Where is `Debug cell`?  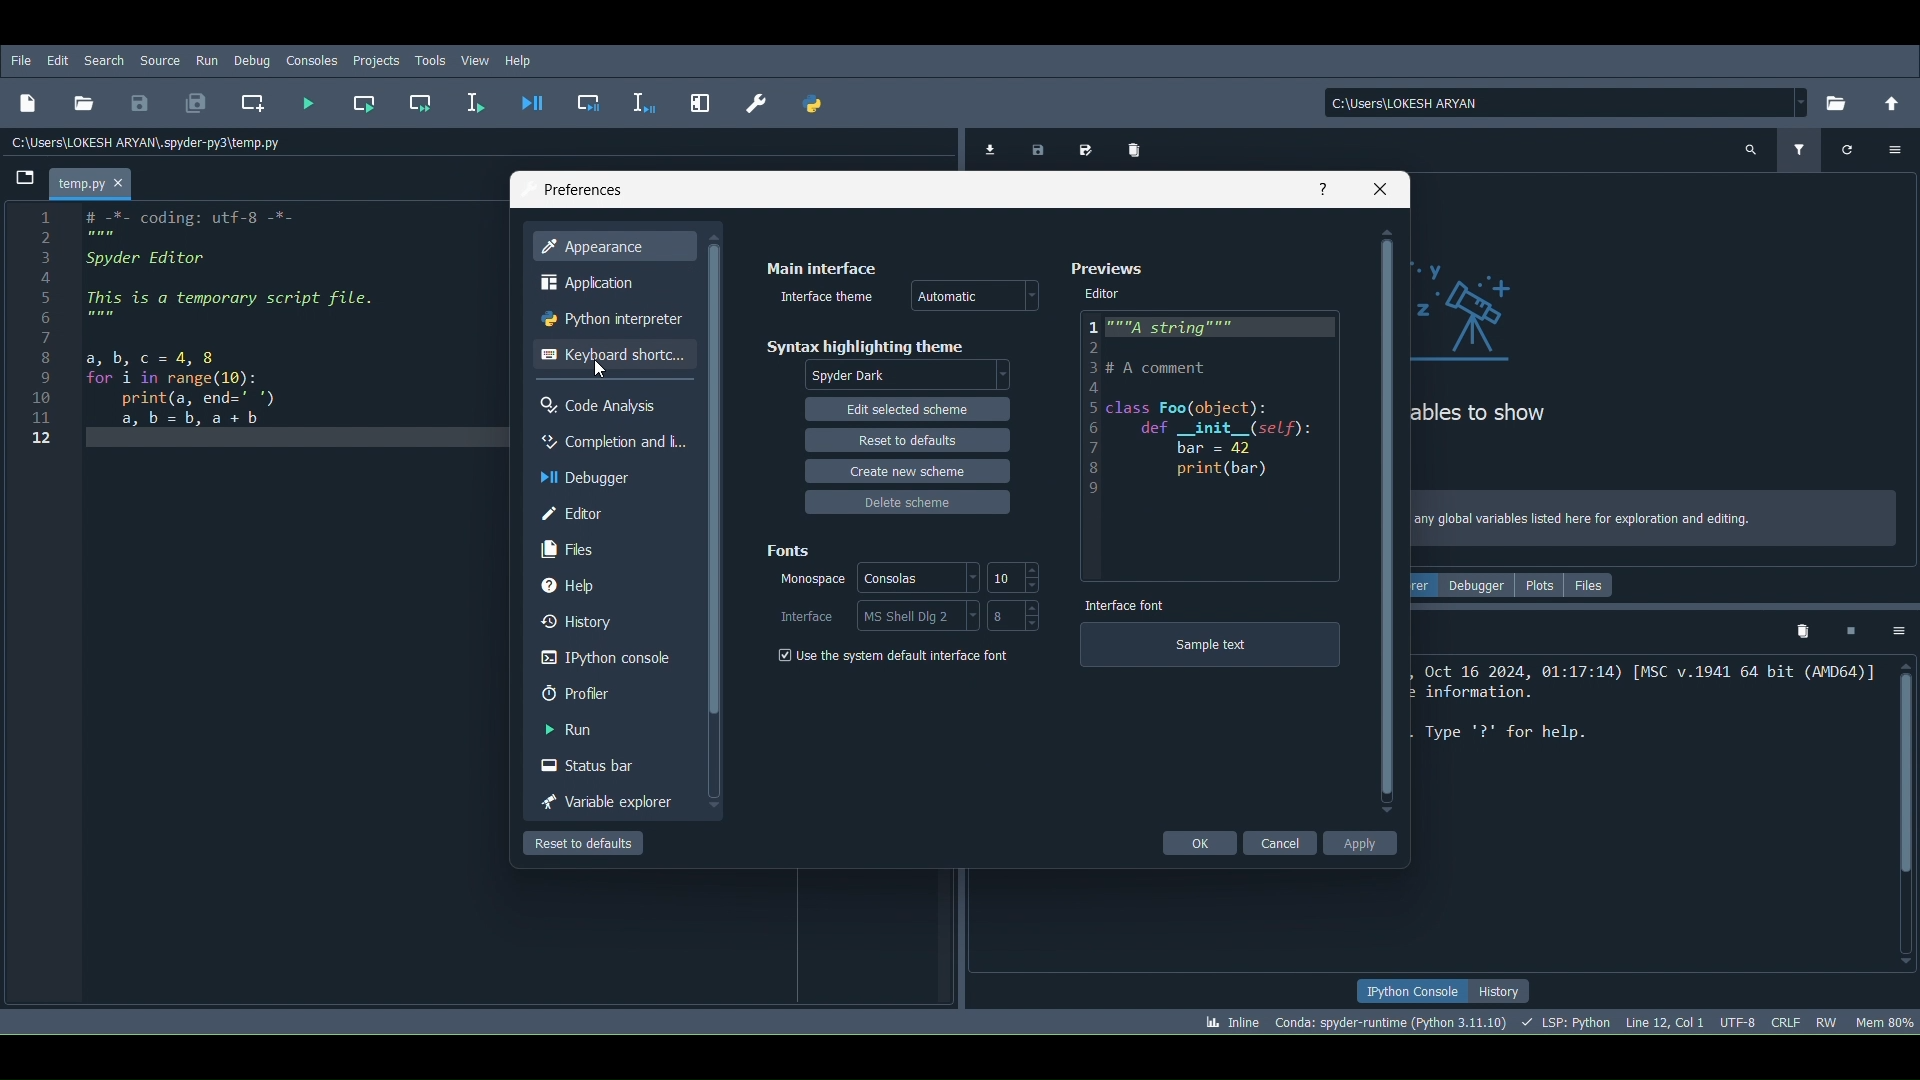
Debug cell is located at coordinates (589, 99).